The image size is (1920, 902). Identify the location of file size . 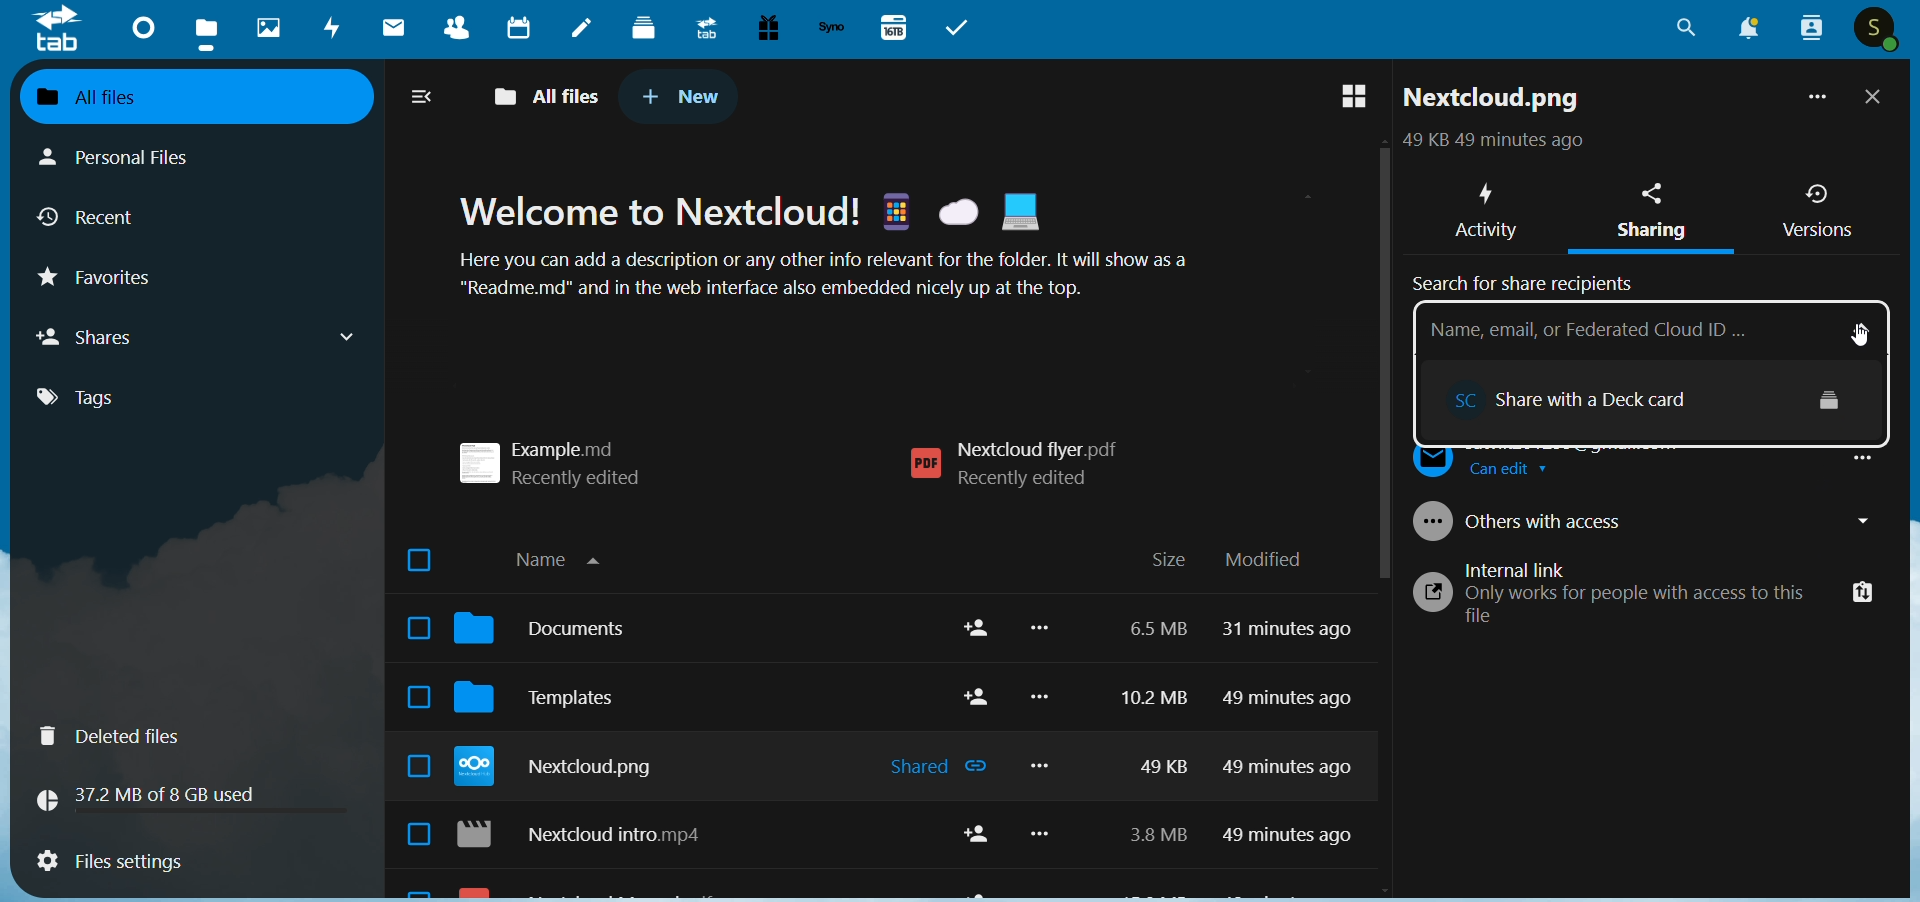
(1149, 738).